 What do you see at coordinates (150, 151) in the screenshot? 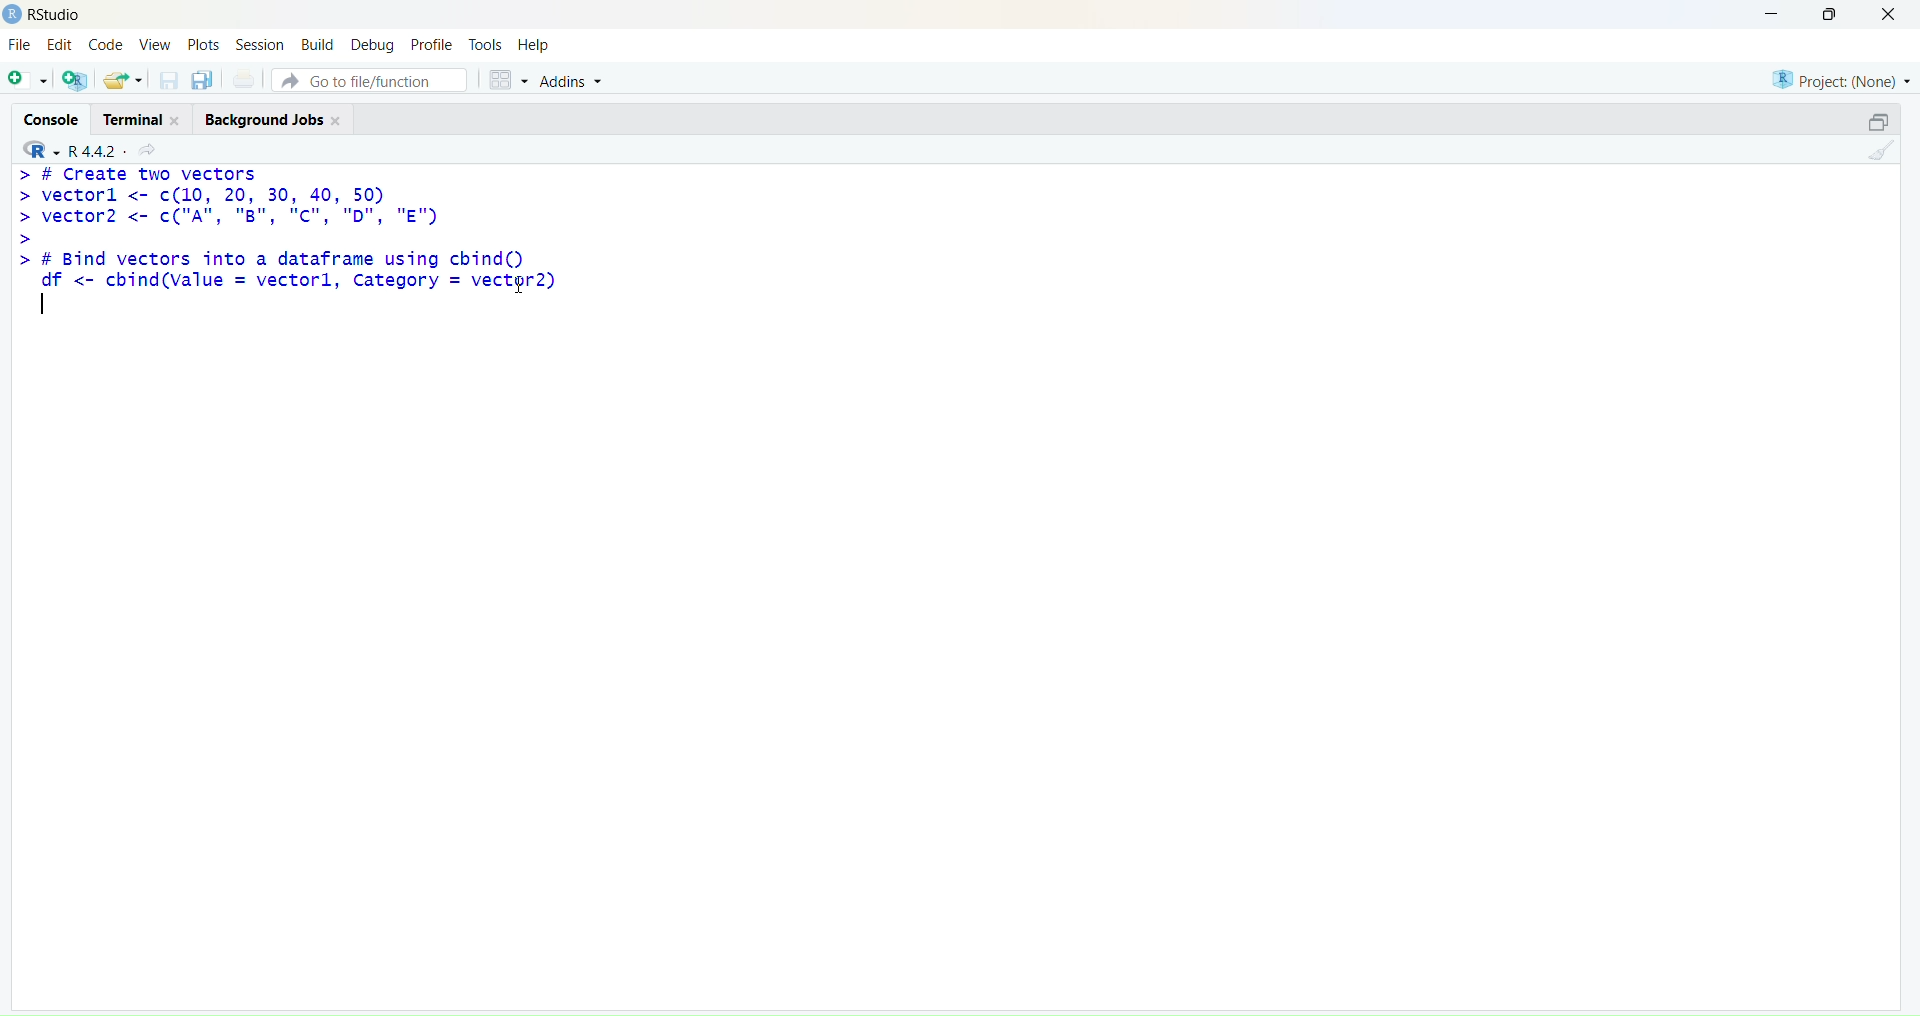
I see `View current directory` at bounding box center [150, 151].